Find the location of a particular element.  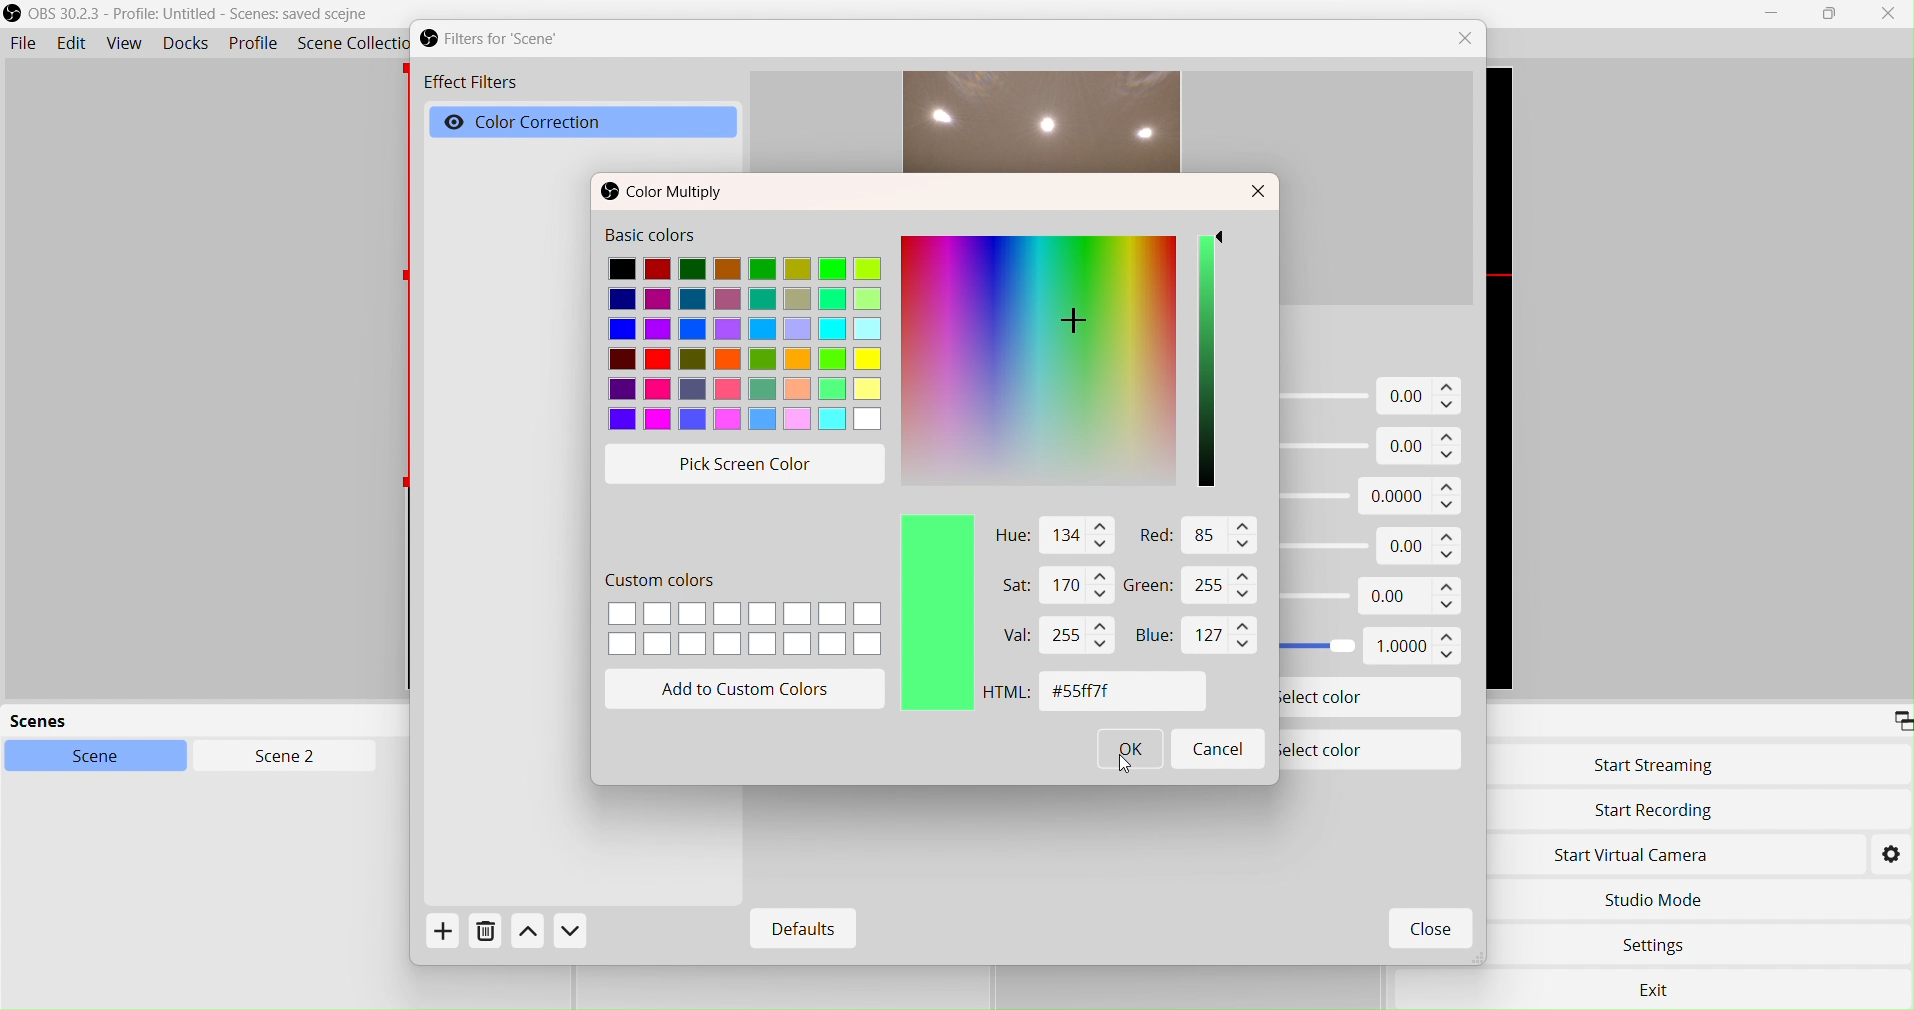

Color Multiply is located at coordinates (670, 193).